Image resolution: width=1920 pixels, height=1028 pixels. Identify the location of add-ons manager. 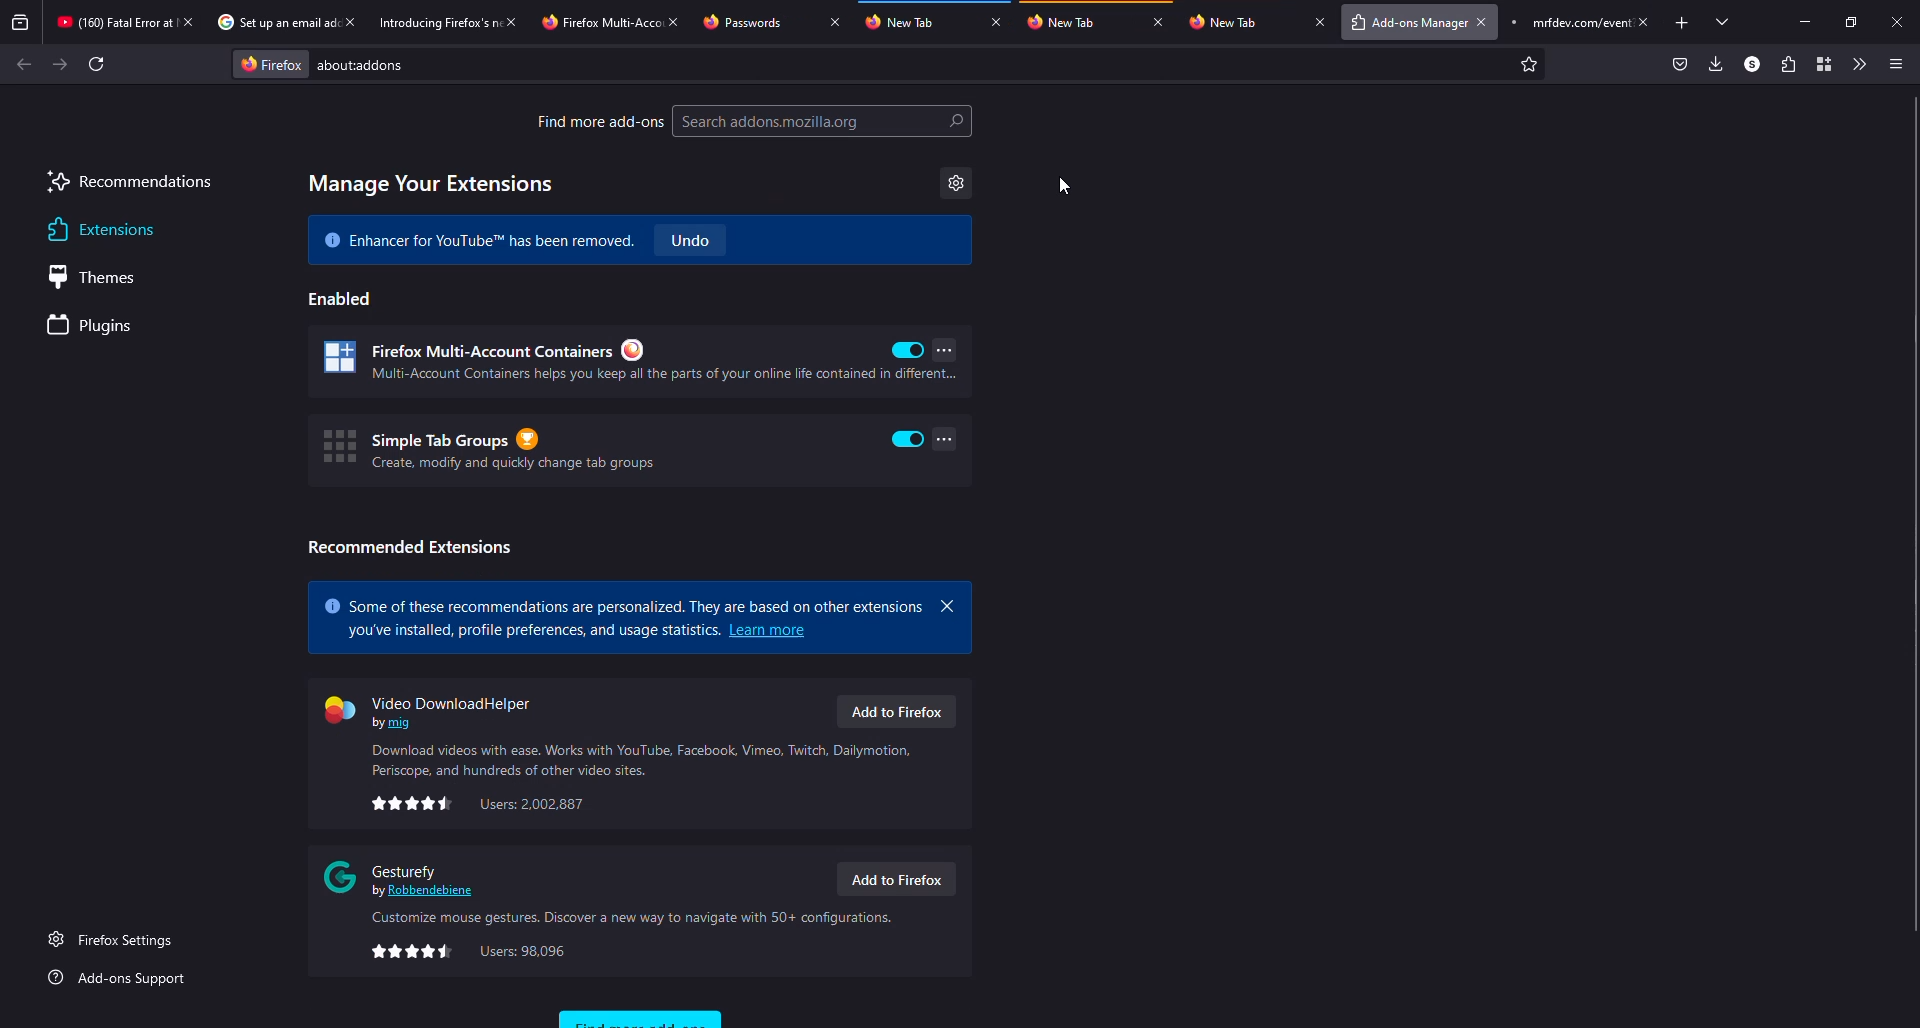
(1408, 21).